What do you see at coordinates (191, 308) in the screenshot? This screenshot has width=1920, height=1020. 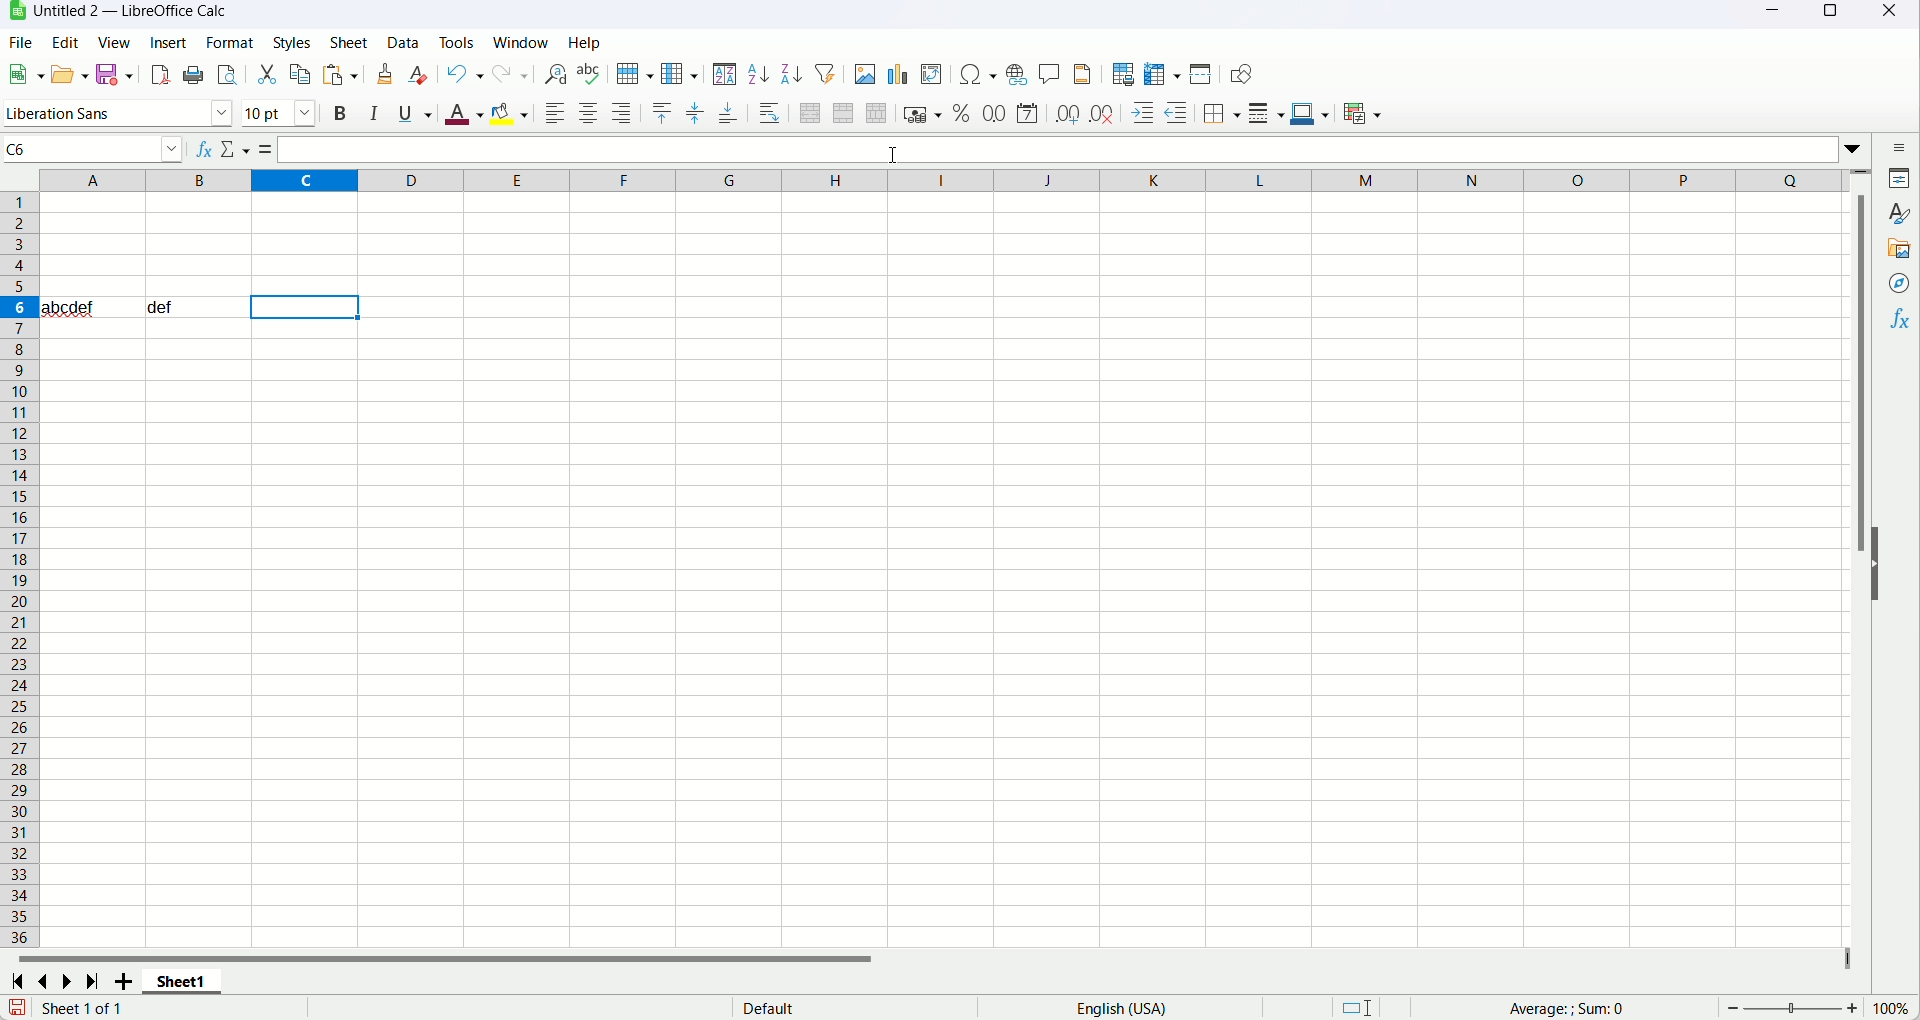 I see `DEF` at bounding box center [191, 308].